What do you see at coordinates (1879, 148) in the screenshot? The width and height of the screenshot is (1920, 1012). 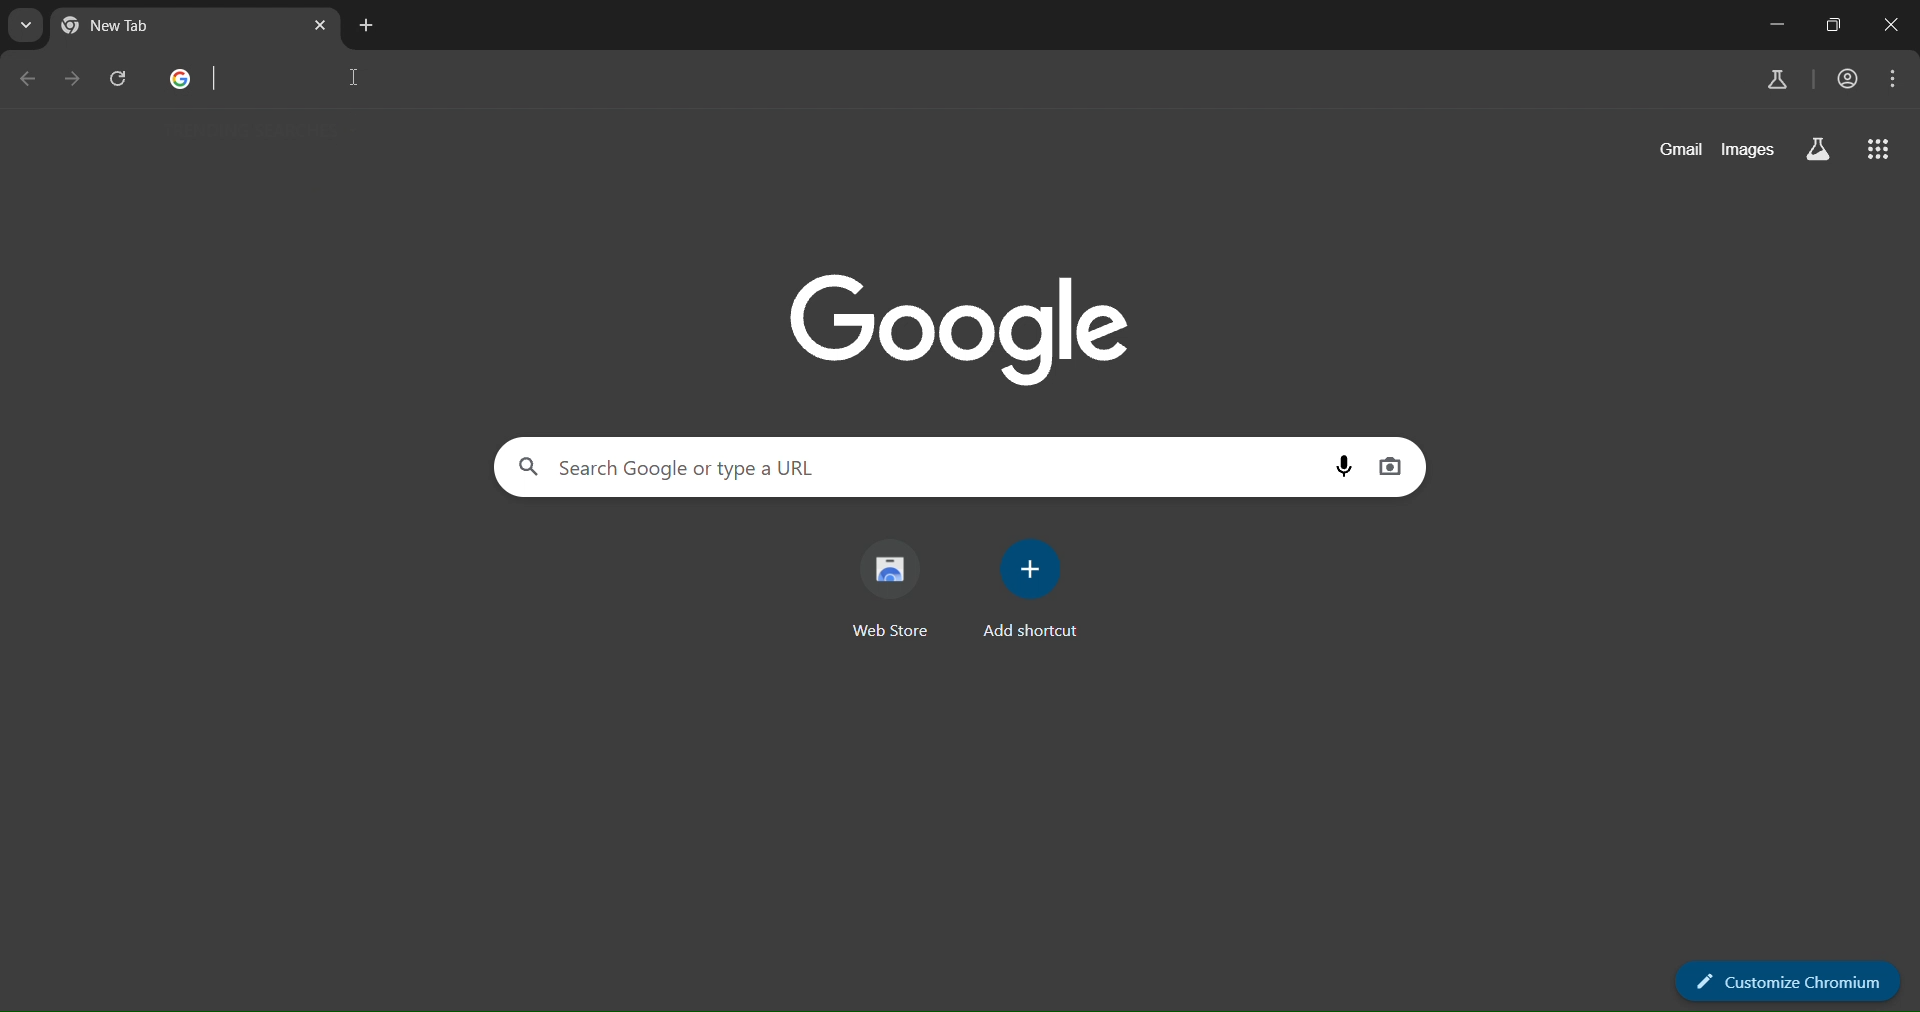 I see `google apps` at bounding box center [1879, 148].